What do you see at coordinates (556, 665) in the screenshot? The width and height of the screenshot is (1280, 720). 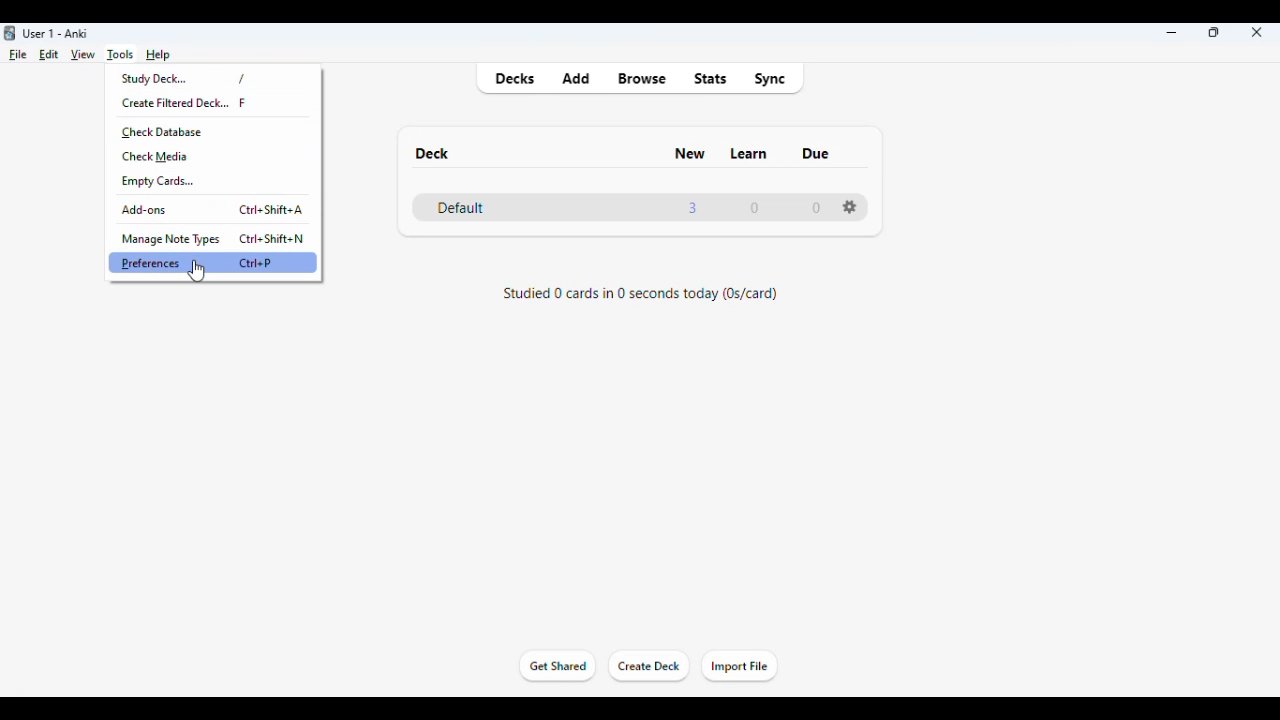 I see `get shared` at bounding box center [556, 665].